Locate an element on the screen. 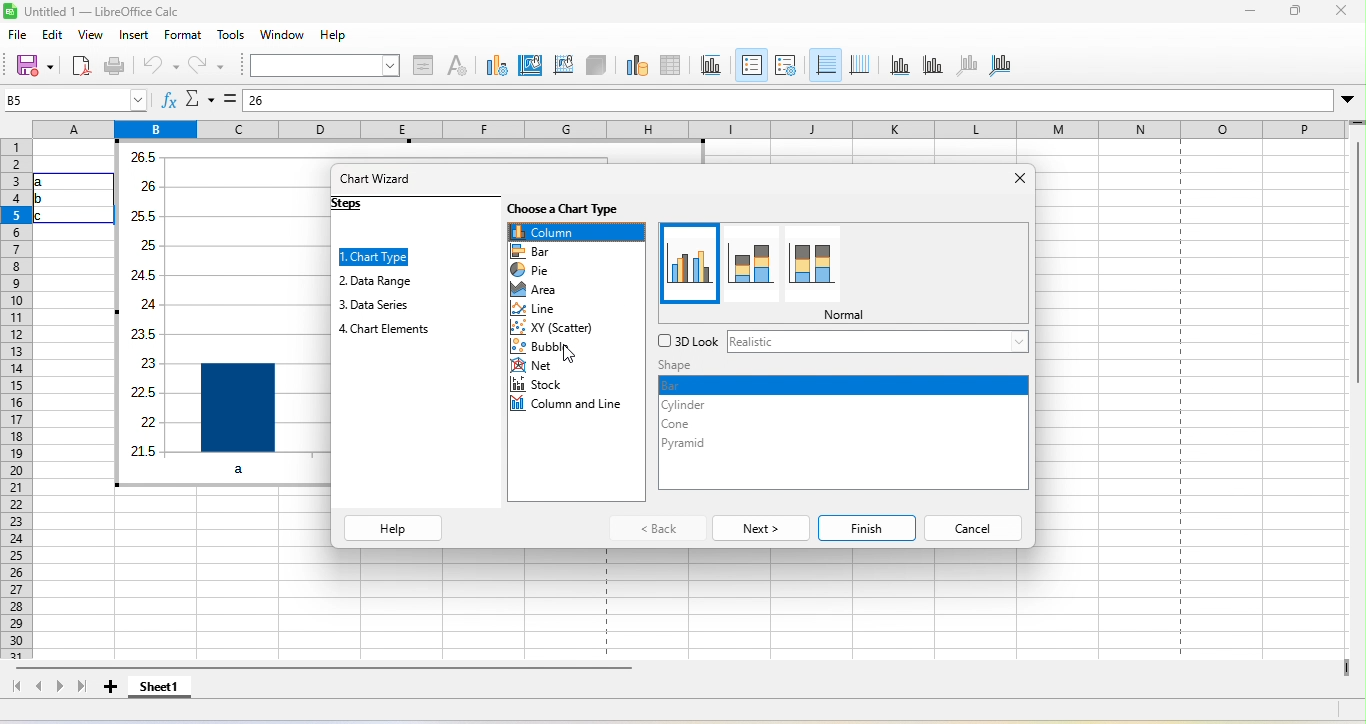  line is located at coordinates (539, 308).